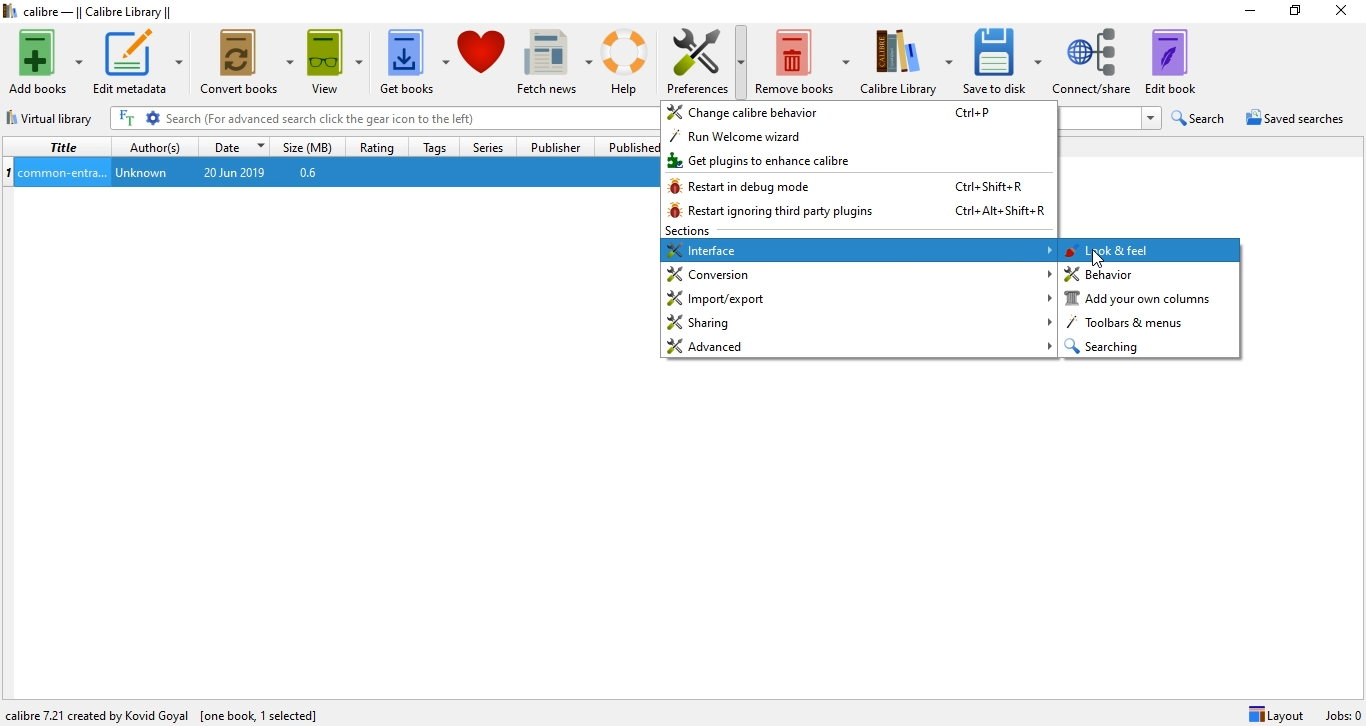  What do you see at coordinates (1245, 12) in the screenshot?
I see `Minimise` at bounding box center [1245, 12].